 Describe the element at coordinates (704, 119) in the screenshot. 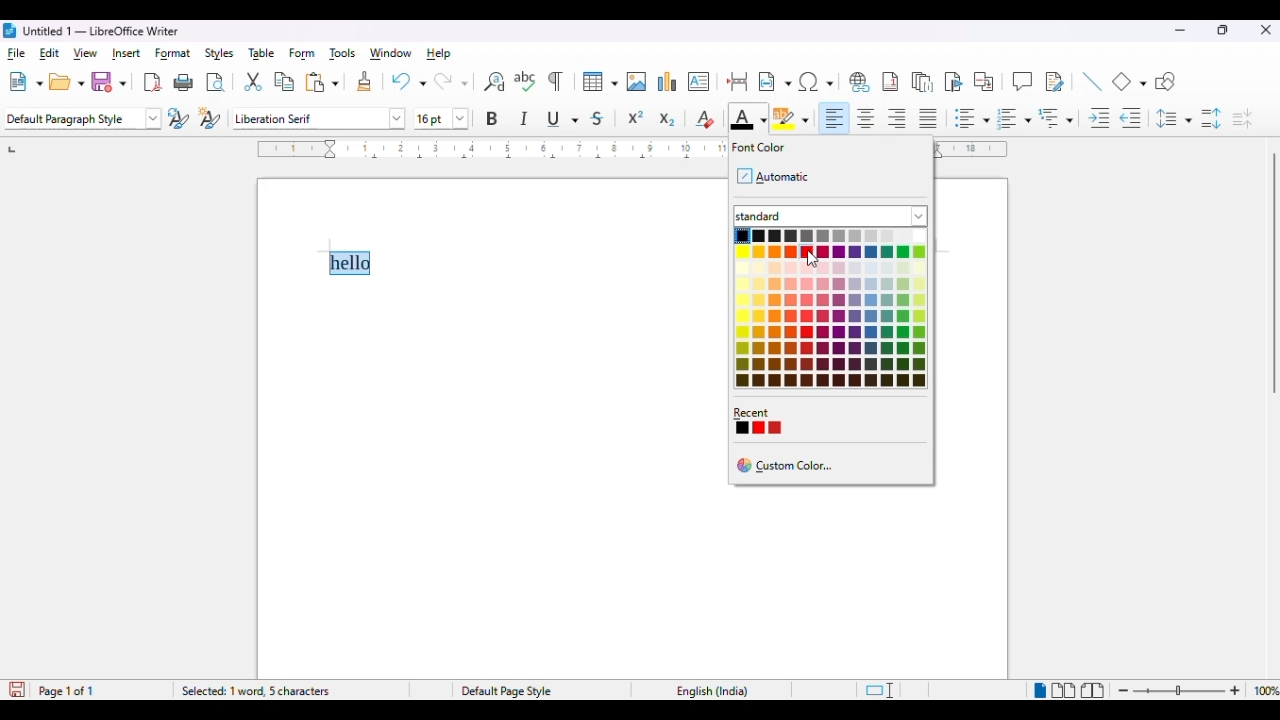

I see `clear direct formatting` at that location.